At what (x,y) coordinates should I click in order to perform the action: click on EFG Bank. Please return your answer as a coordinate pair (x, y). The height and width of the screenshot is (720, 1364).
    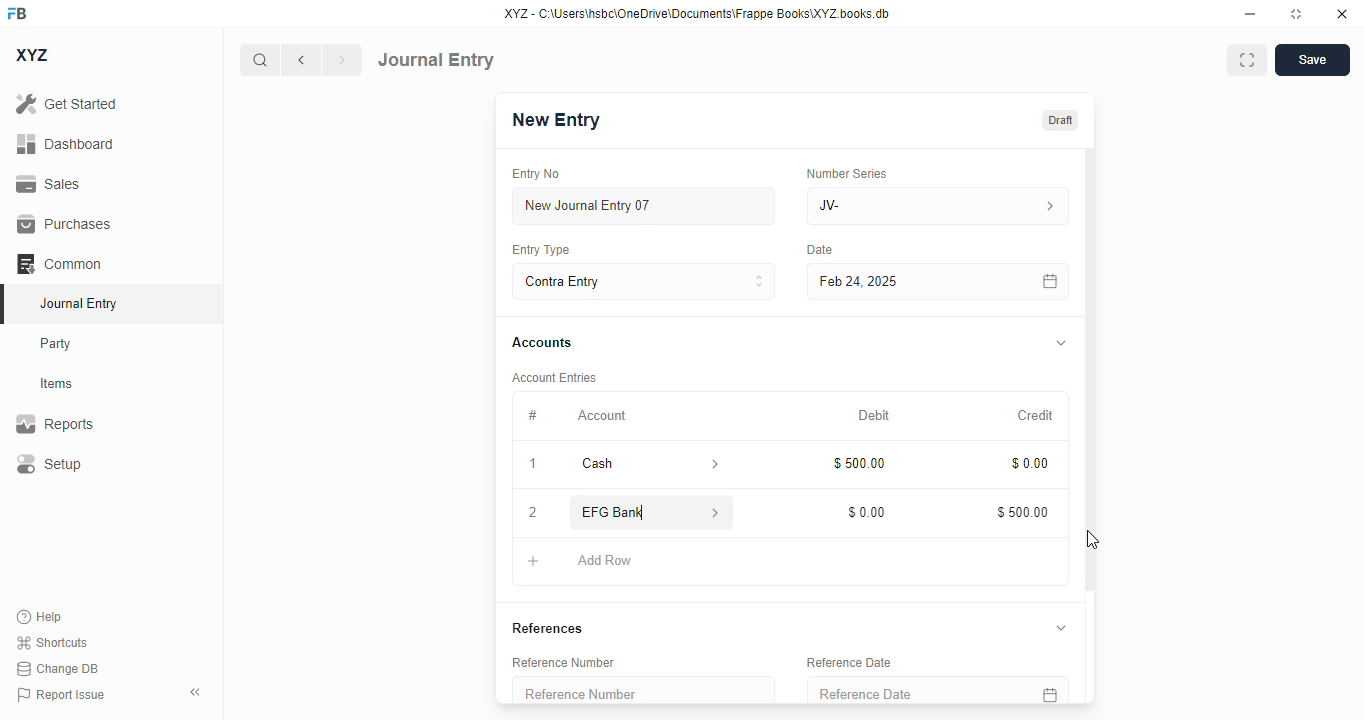
    Looking at the image, I should click on (622, 512).